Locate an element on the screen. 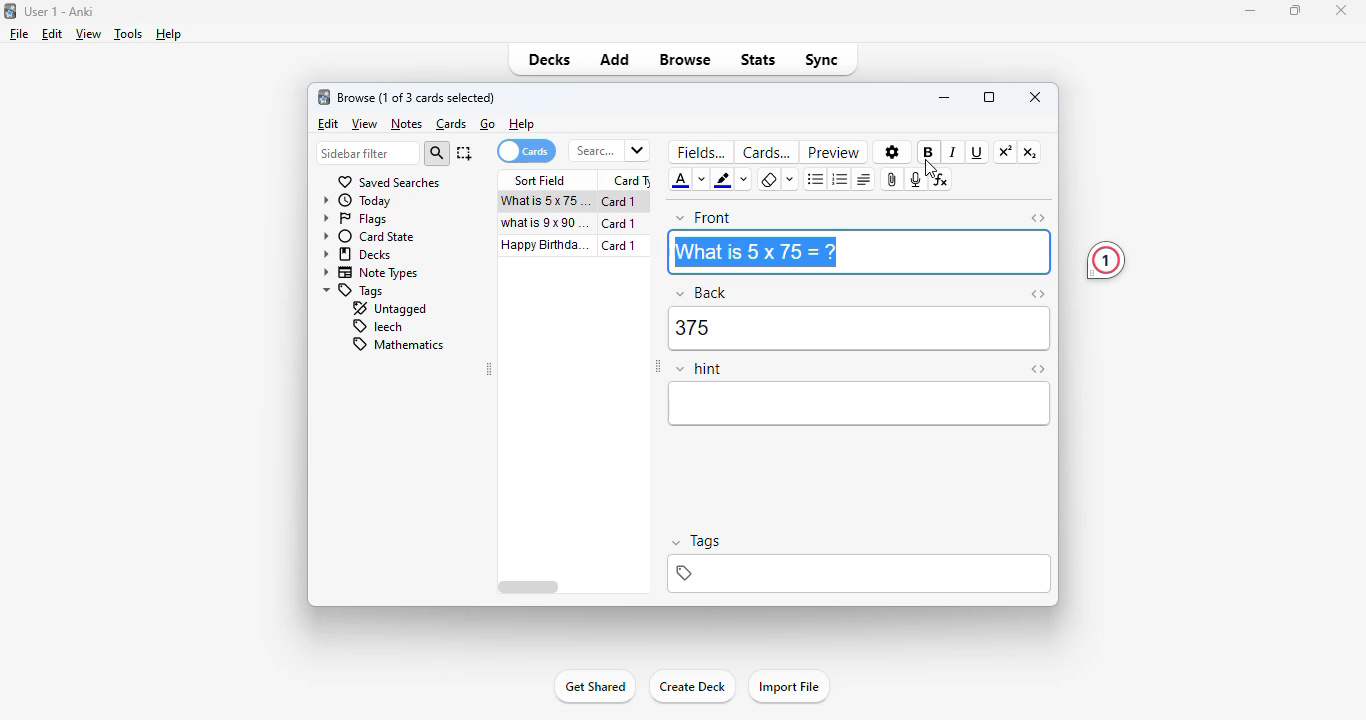 The width and height of the screenshot is (1366, 720). mathematics is located at coordinates (400, 345).